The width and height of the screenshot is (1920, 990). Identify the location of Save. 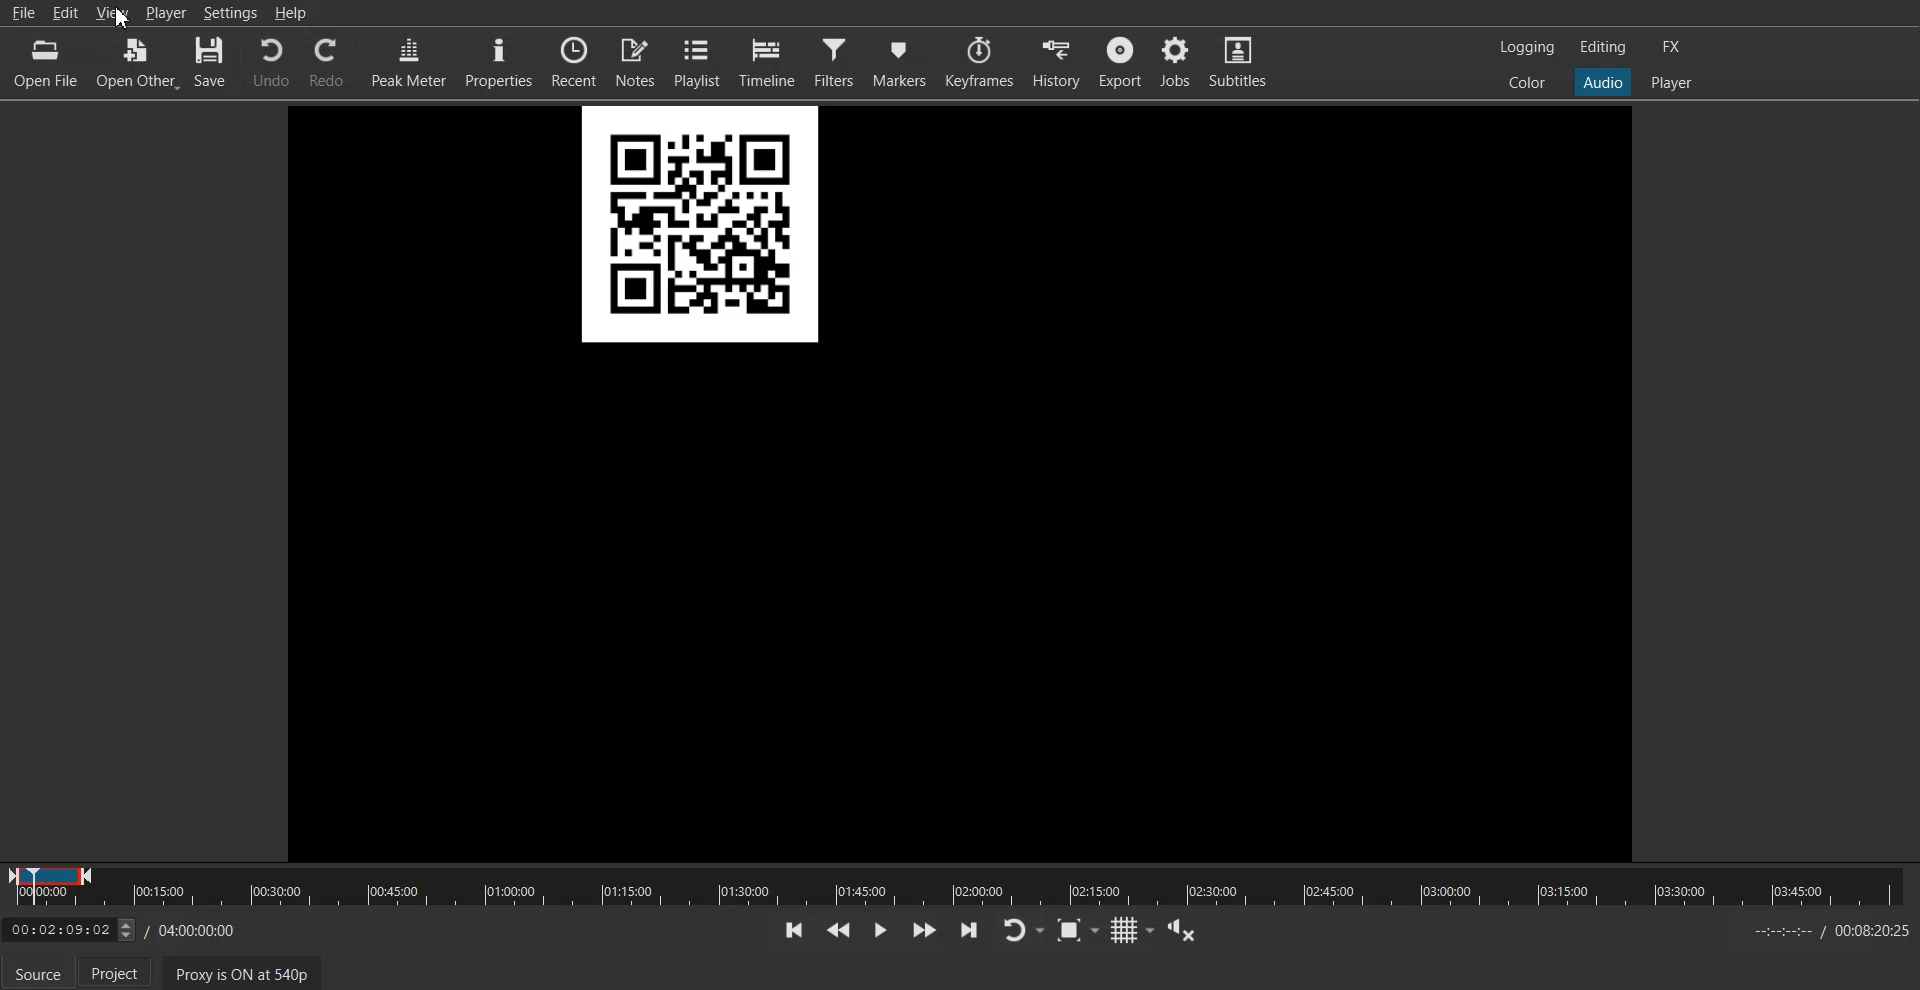
(213, 62).